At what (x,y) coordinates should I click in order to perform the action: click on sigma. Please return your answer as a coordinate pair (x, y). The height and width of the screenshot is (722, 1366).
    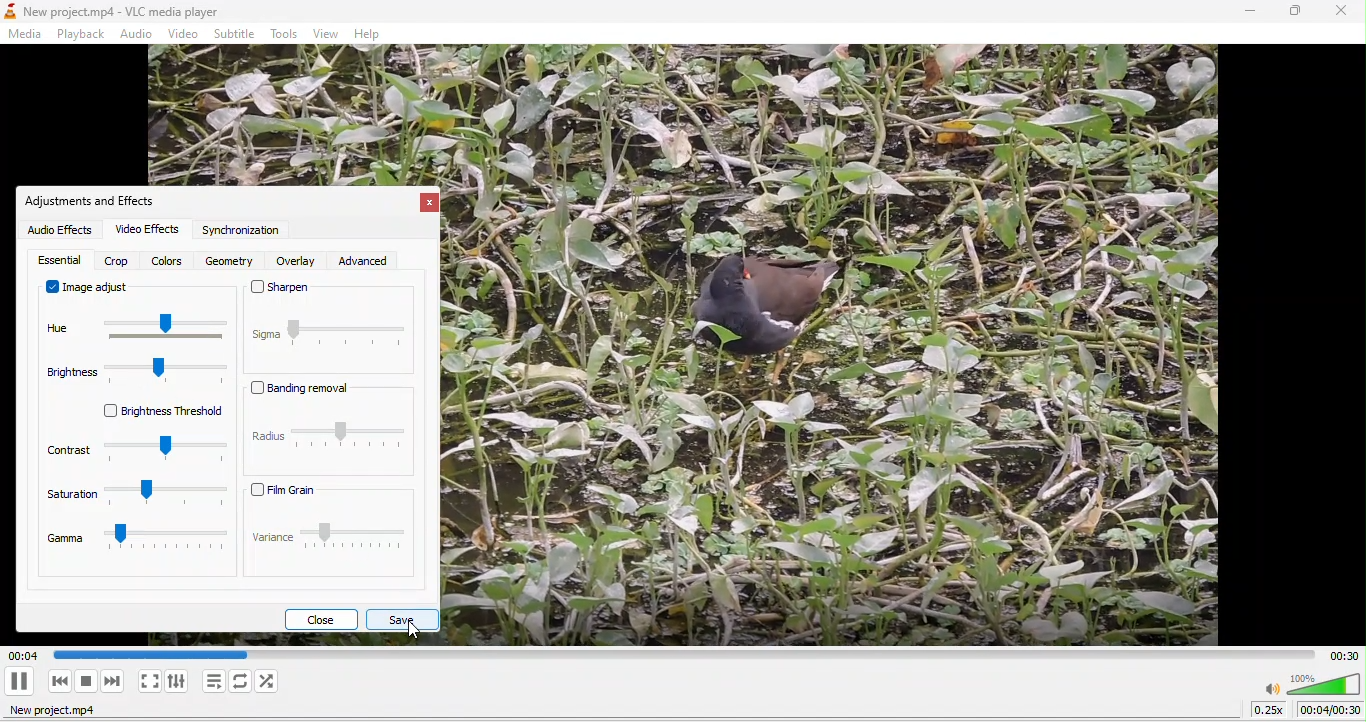
    Looking at the image, I should click on (331, 347).